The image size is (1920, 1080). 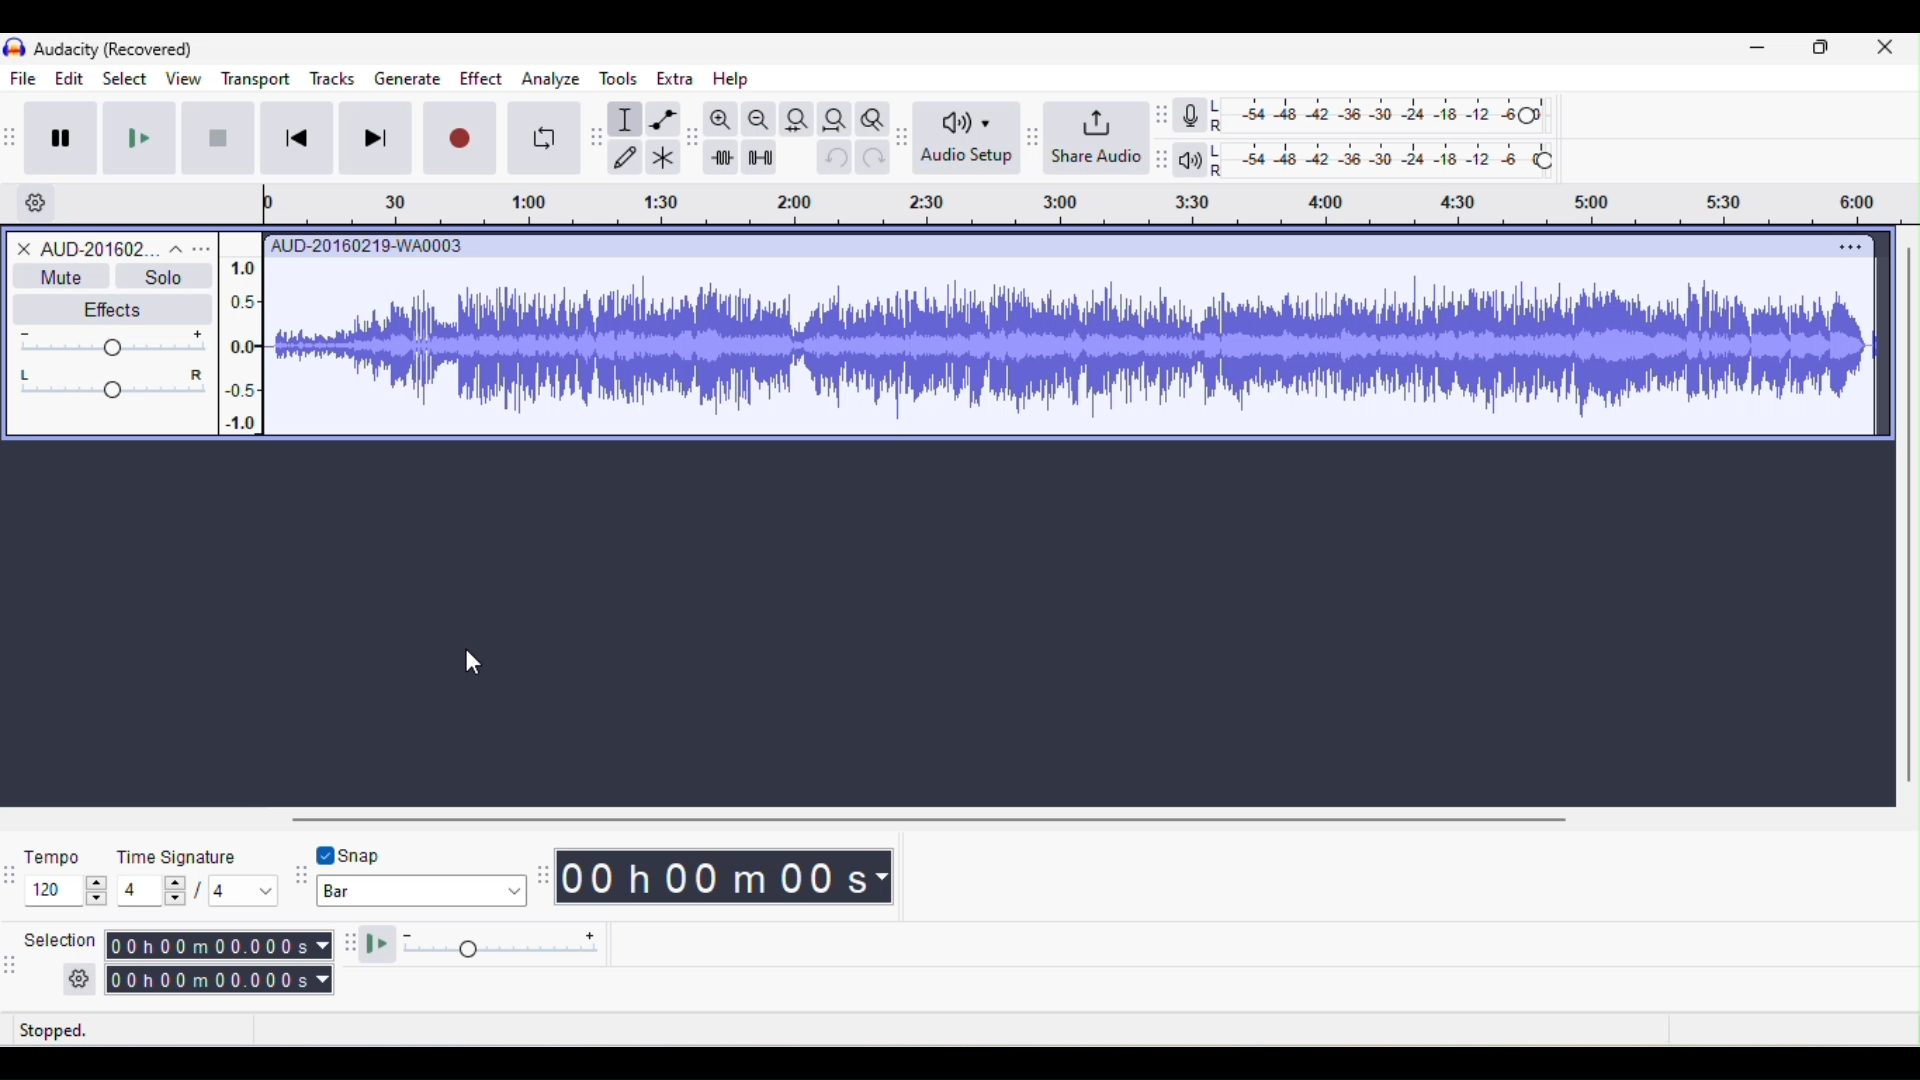 I want to click on time signature, so click(x=199, y=874).